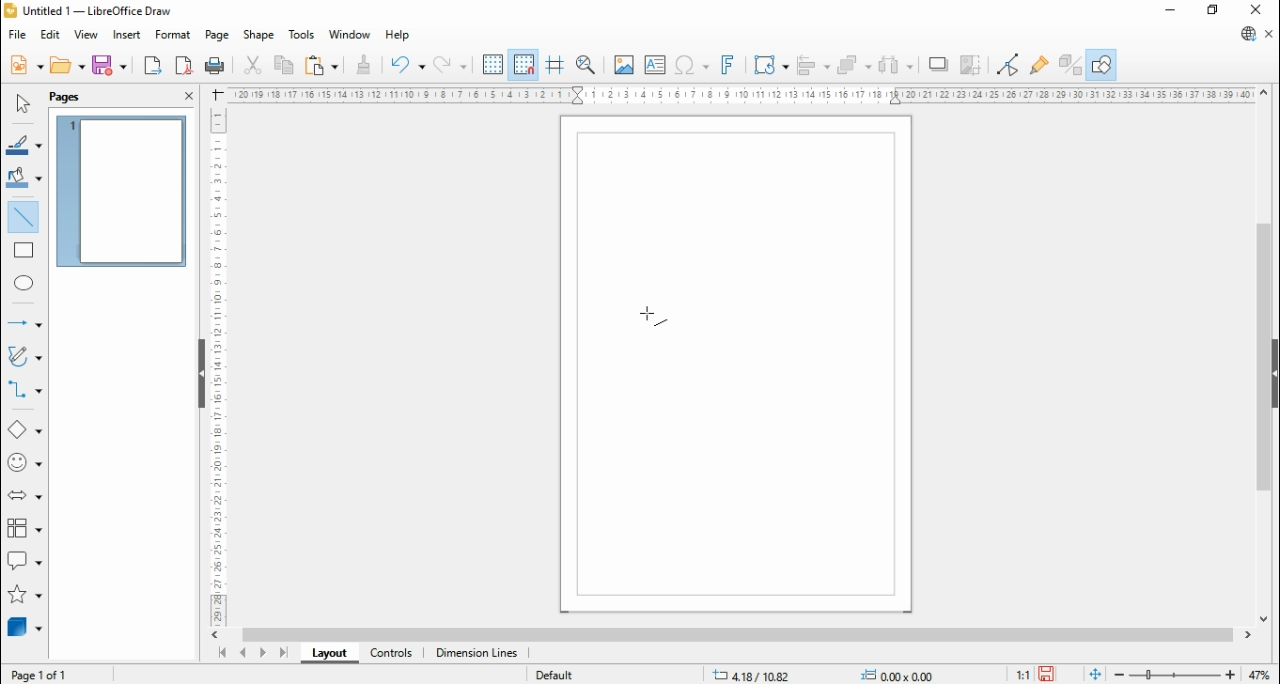 The width and height of the screenshot is (1280, 684). I want to click on Scale, so click(738, 94).